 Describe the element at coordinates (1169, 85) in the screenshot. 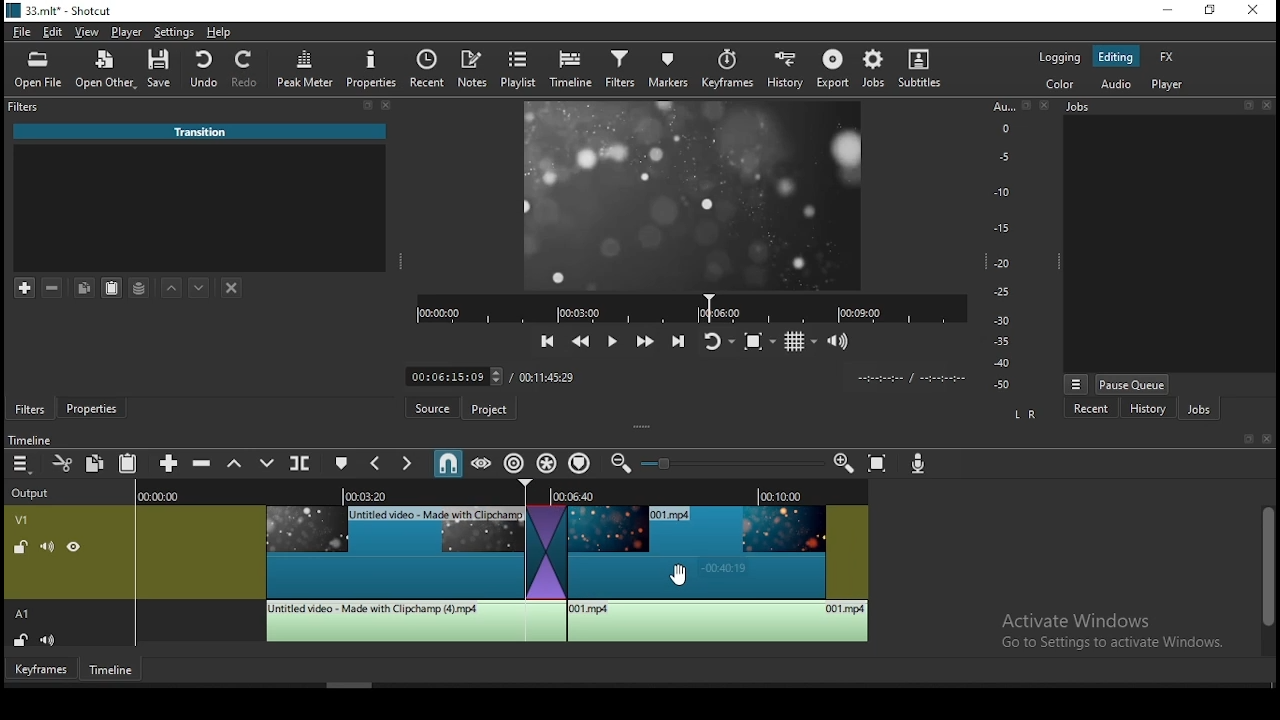

I see `player` at that location.